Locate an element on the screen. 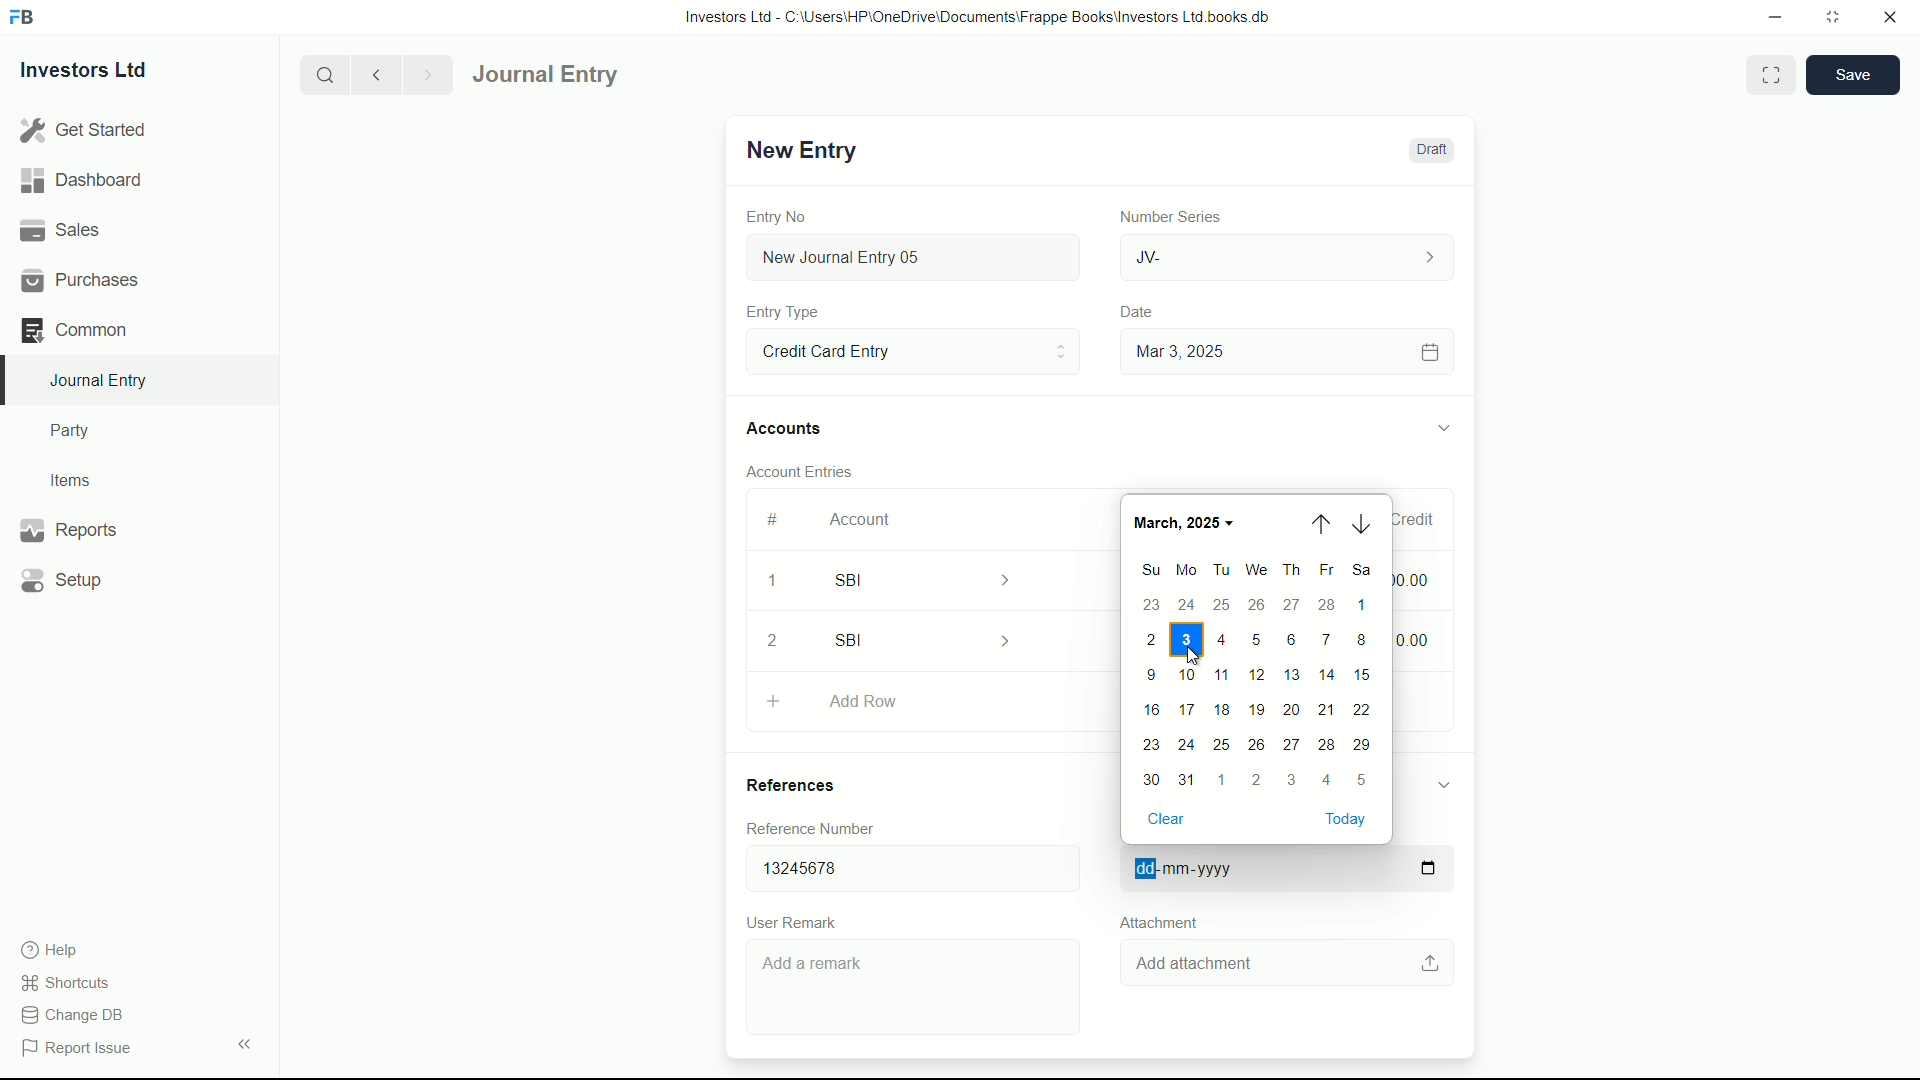  close is located at coordinates (1891, 18).